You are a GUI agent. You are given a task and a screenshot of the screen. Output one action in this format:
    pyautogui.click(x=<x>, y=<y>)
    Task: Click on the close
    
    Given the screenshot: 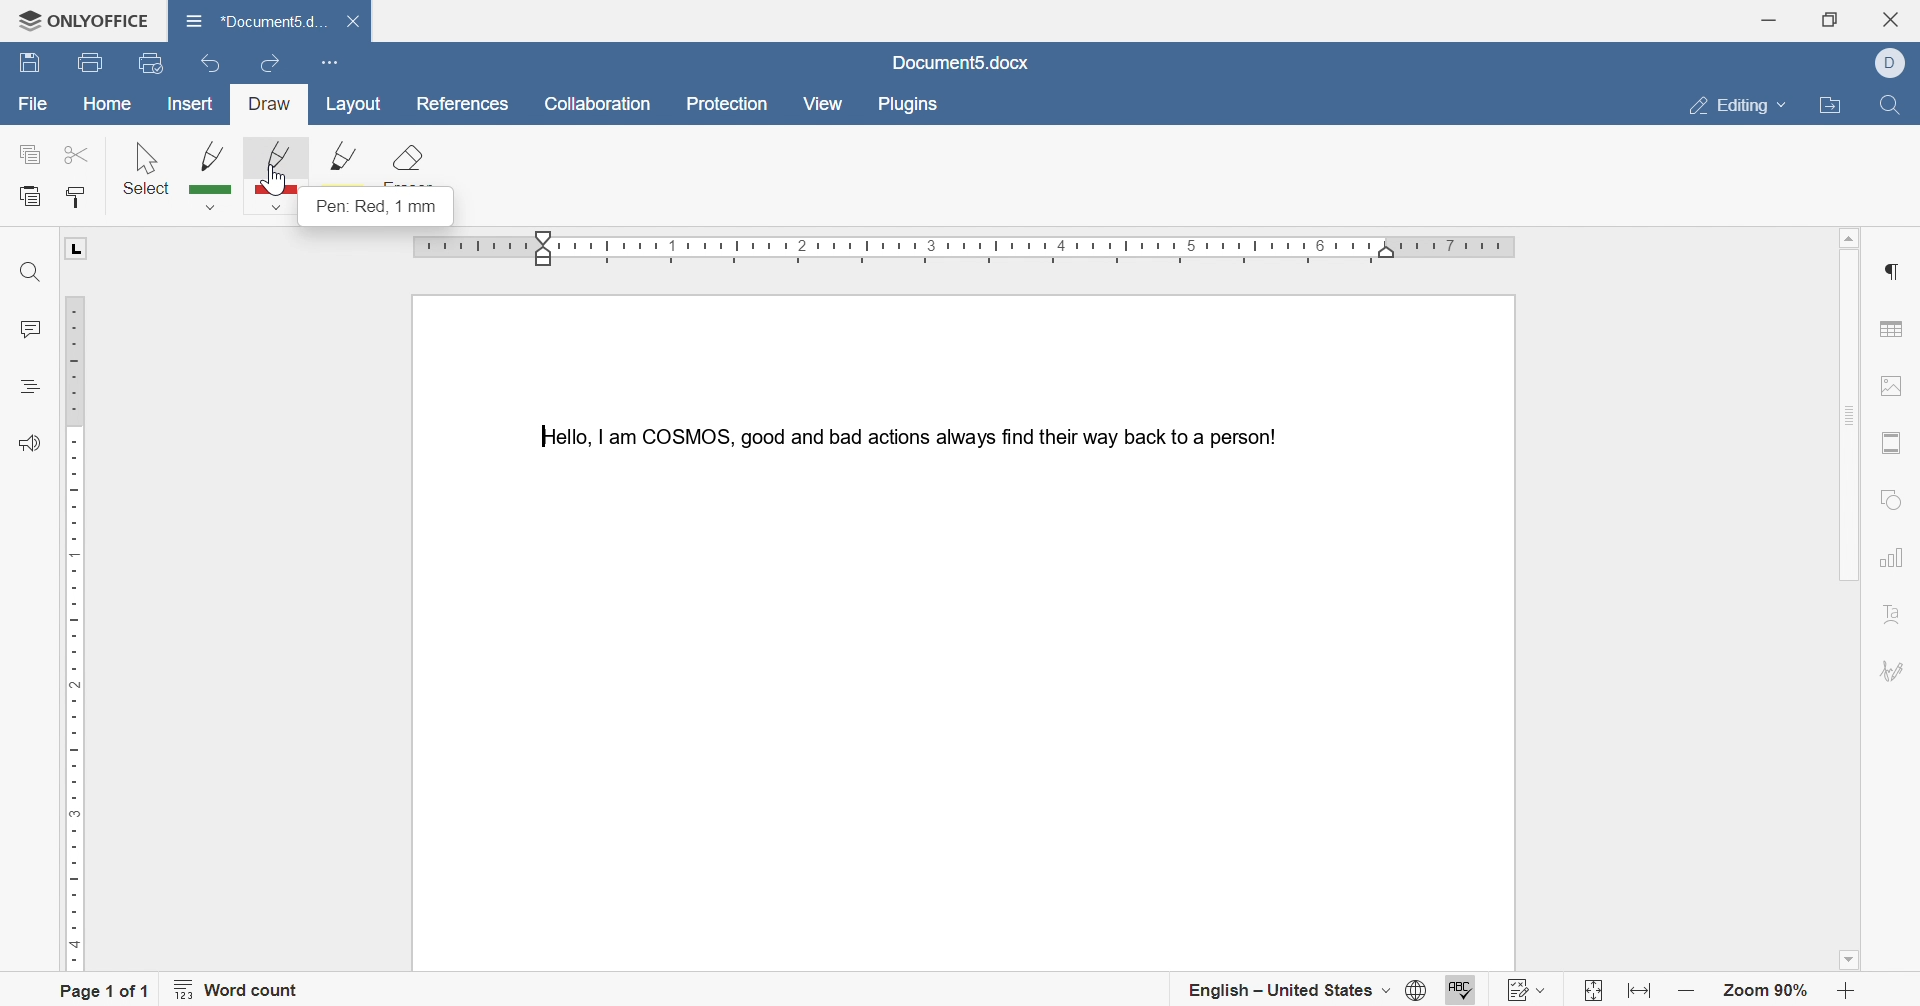 What is the action you would take?
    pyautogui.click(x=1898, y=17)
    